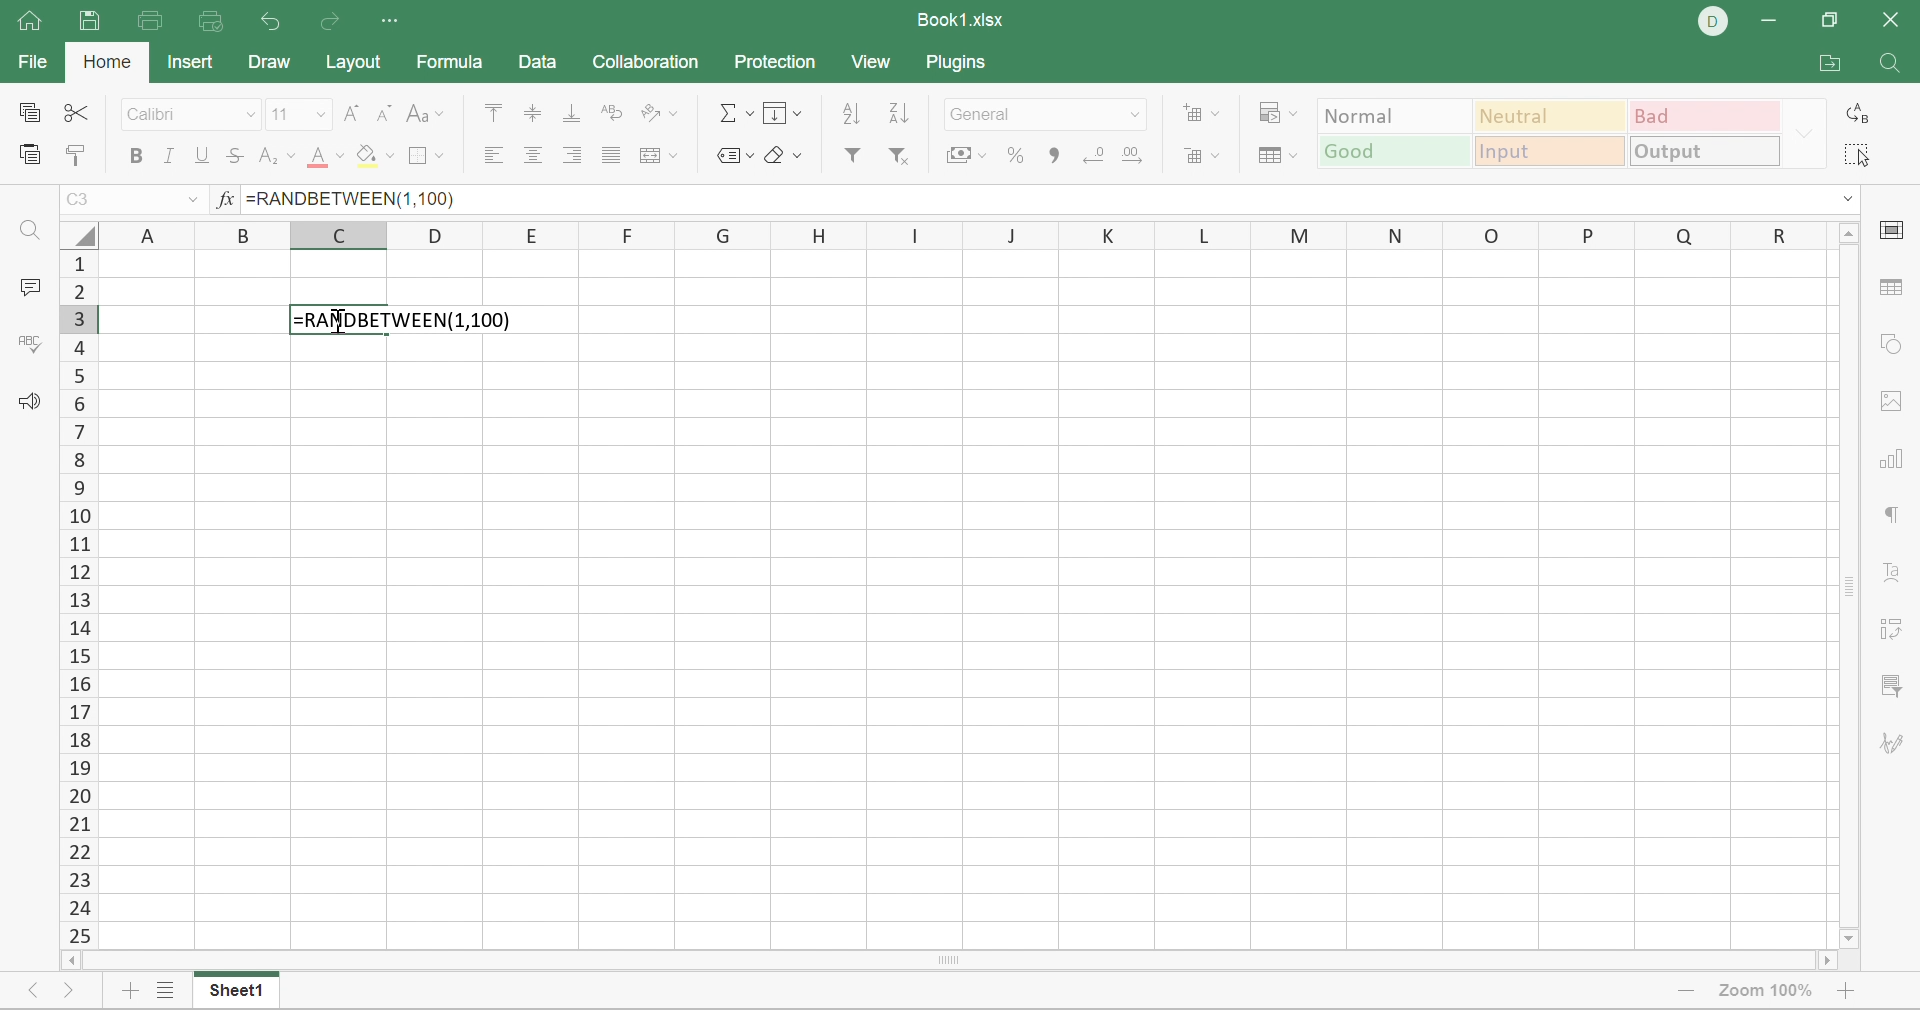 This screenshot has height=1010, width=1920. What do you see at coordinates (614, 155) in the screenshot?
I see `Justified` at bounding box center [614, 155].